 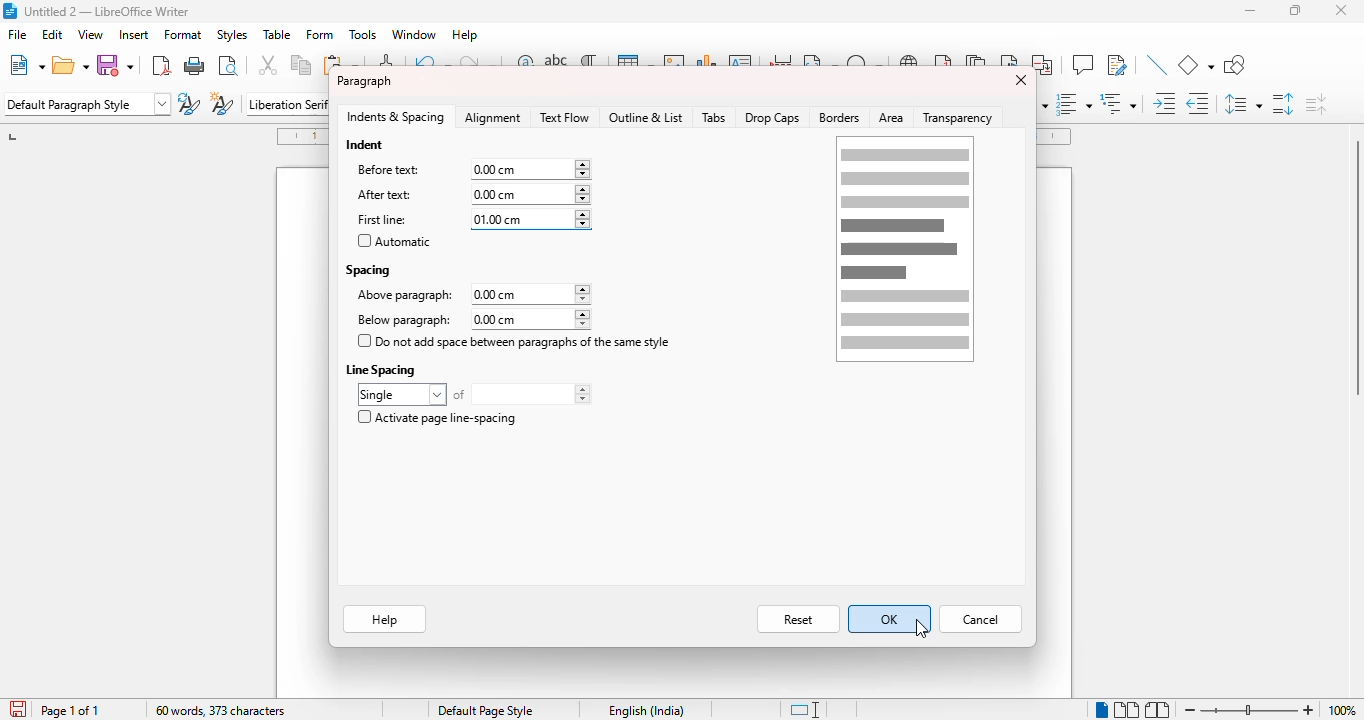 I want to click on automatic, so click(x=394, y=241).